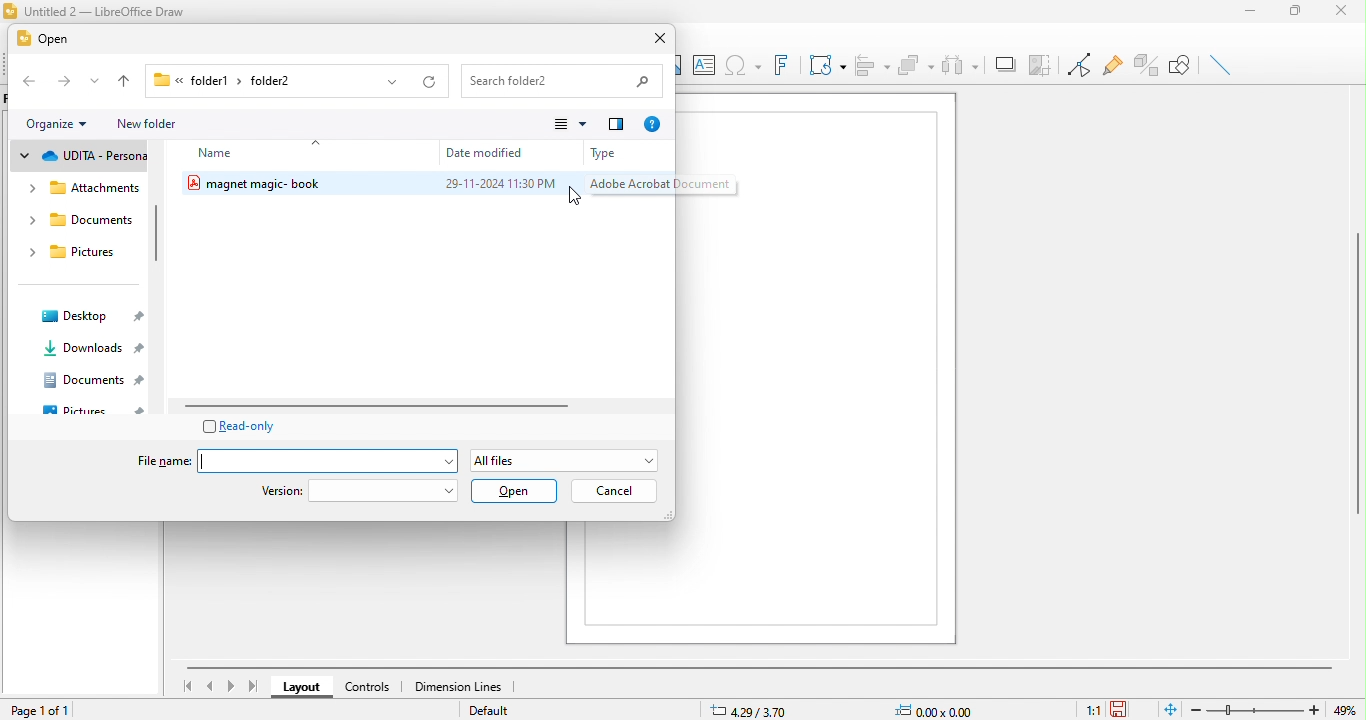 The image size is (1366, 720). Describe the element at coordinates (242, 154) in the screenshot. I see `name` at that location.